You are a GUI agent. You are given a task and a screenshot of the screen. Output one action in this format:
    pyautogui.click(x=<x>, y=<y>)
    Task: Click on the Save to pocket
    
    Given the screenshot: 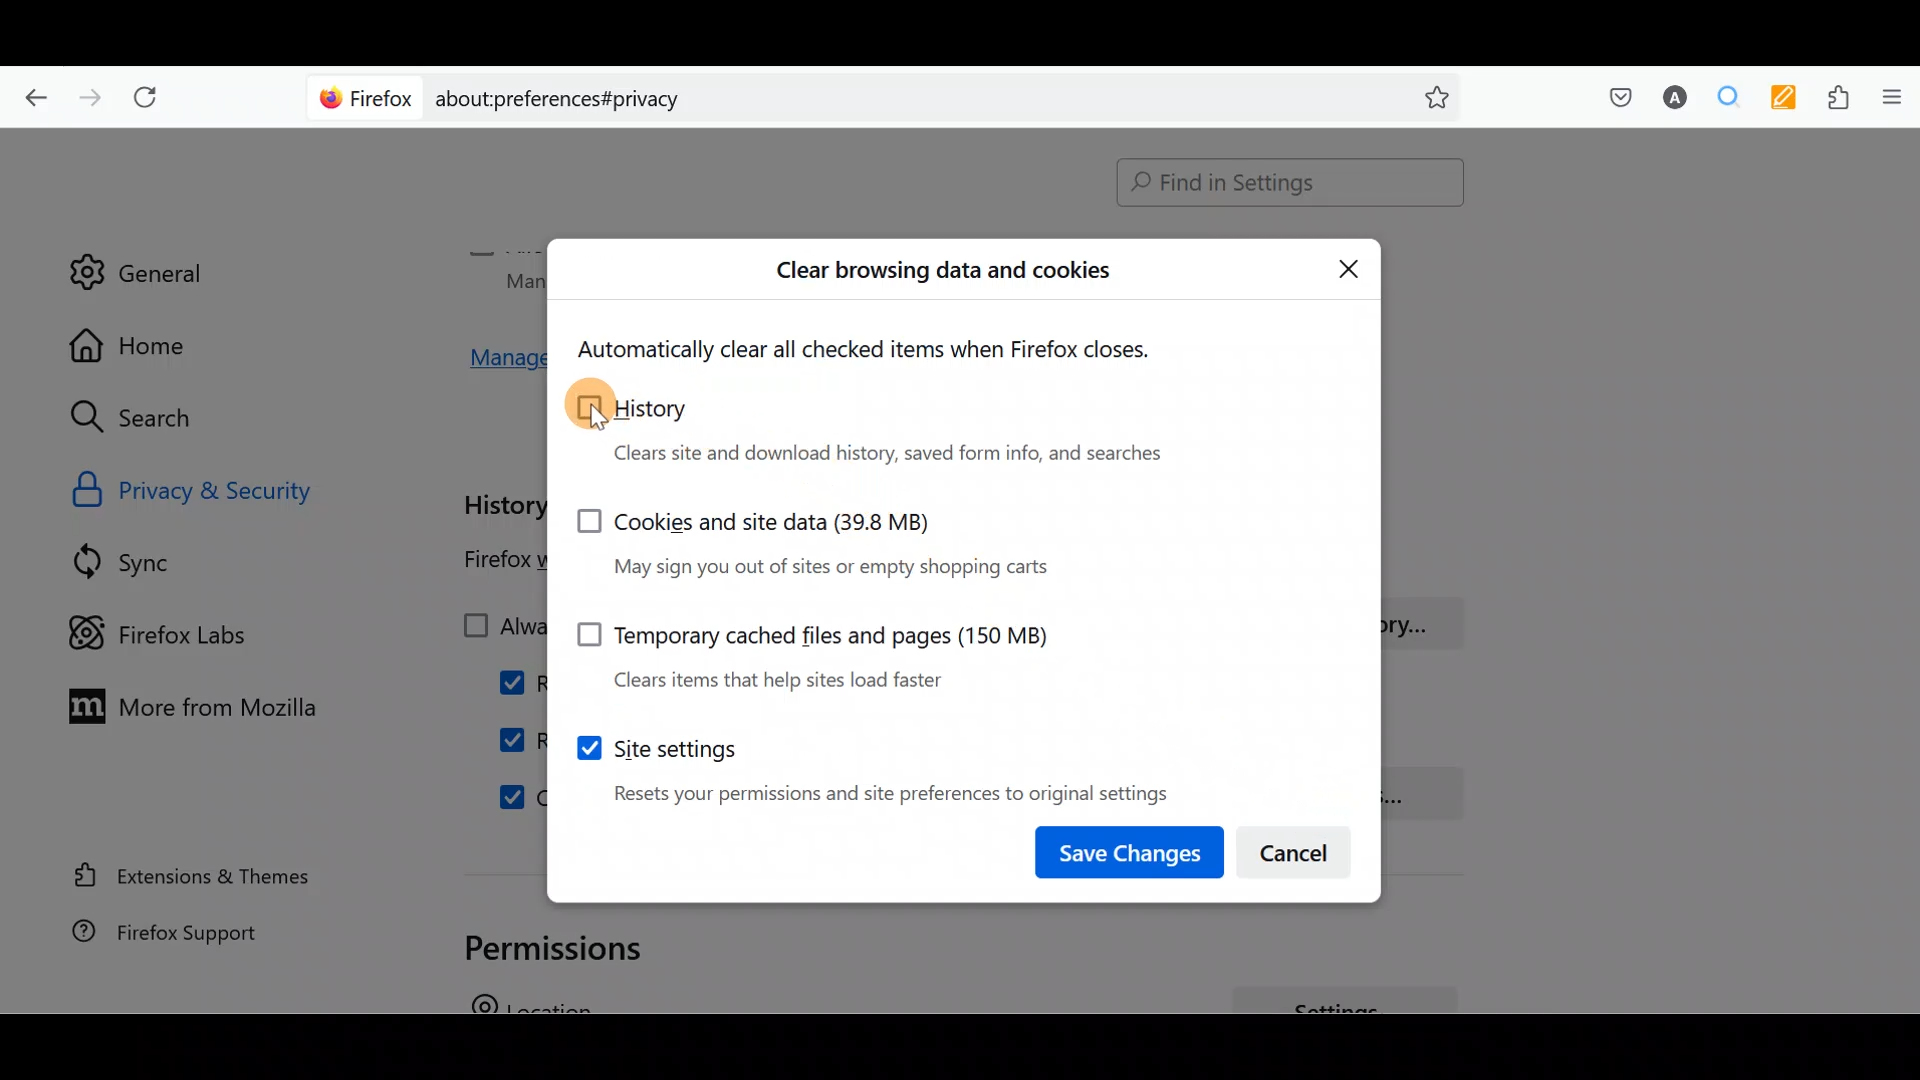 What is the action you would take?
    pyautogui.click(x=1612, y=96)
    